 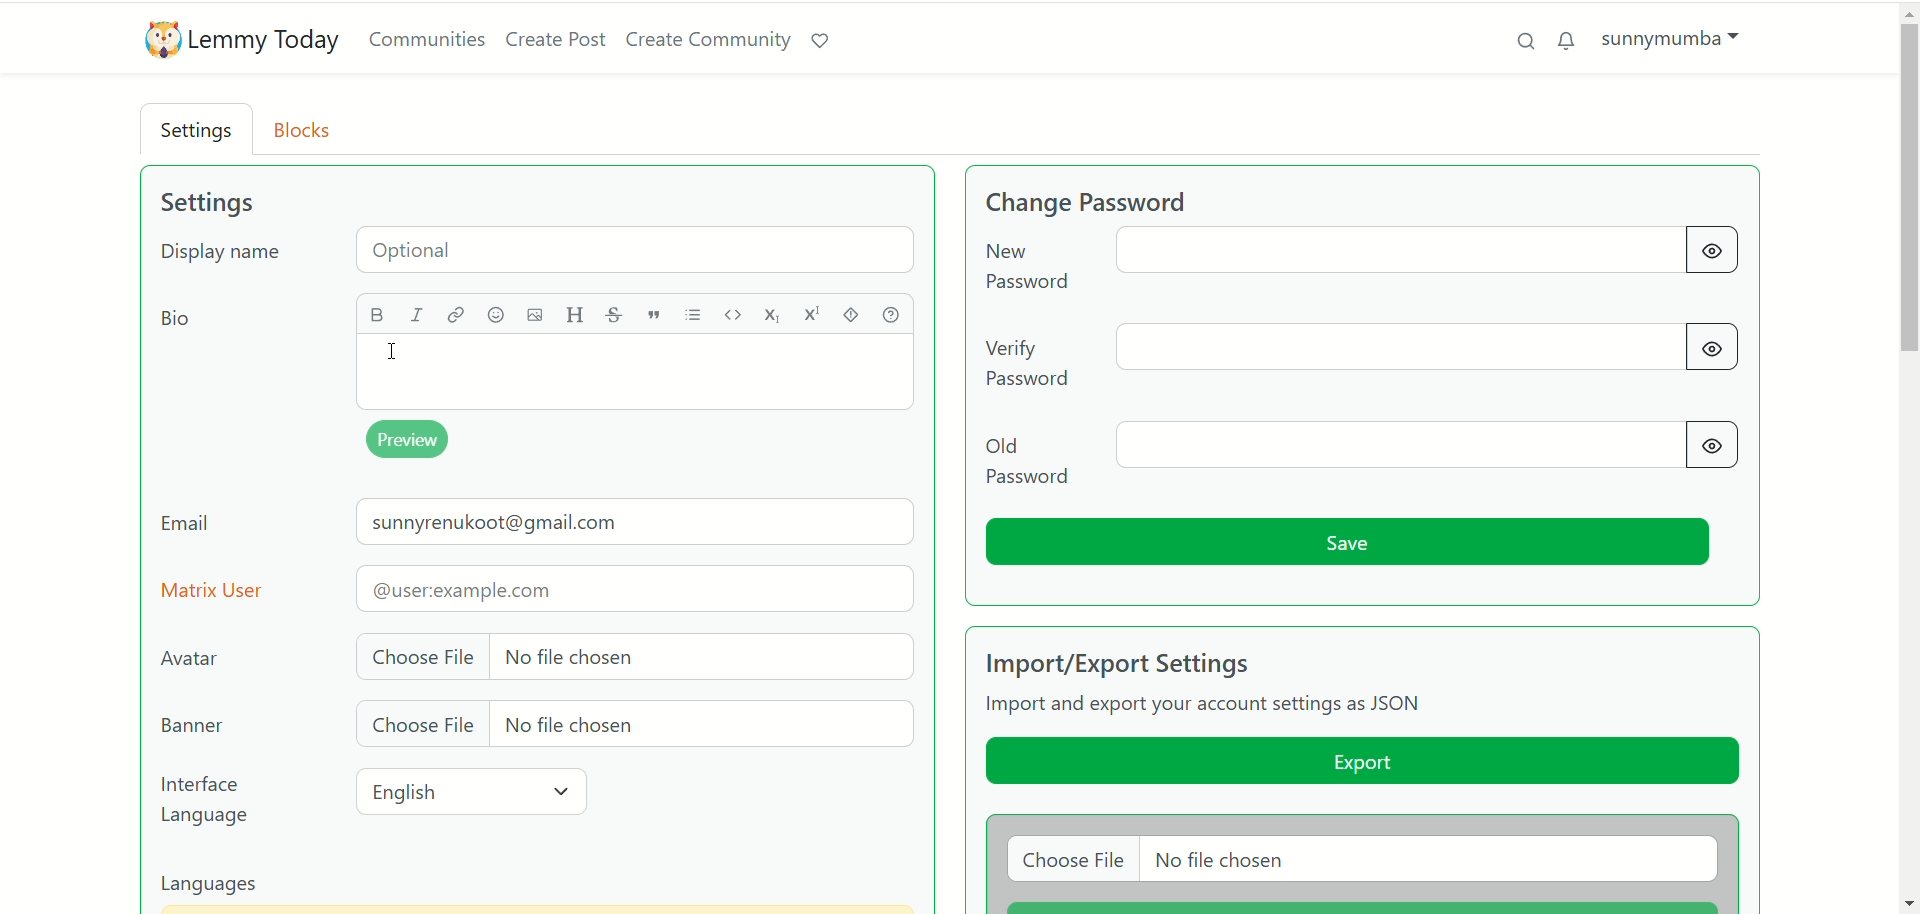 I want to click on preview, so click(x=413, y=441).